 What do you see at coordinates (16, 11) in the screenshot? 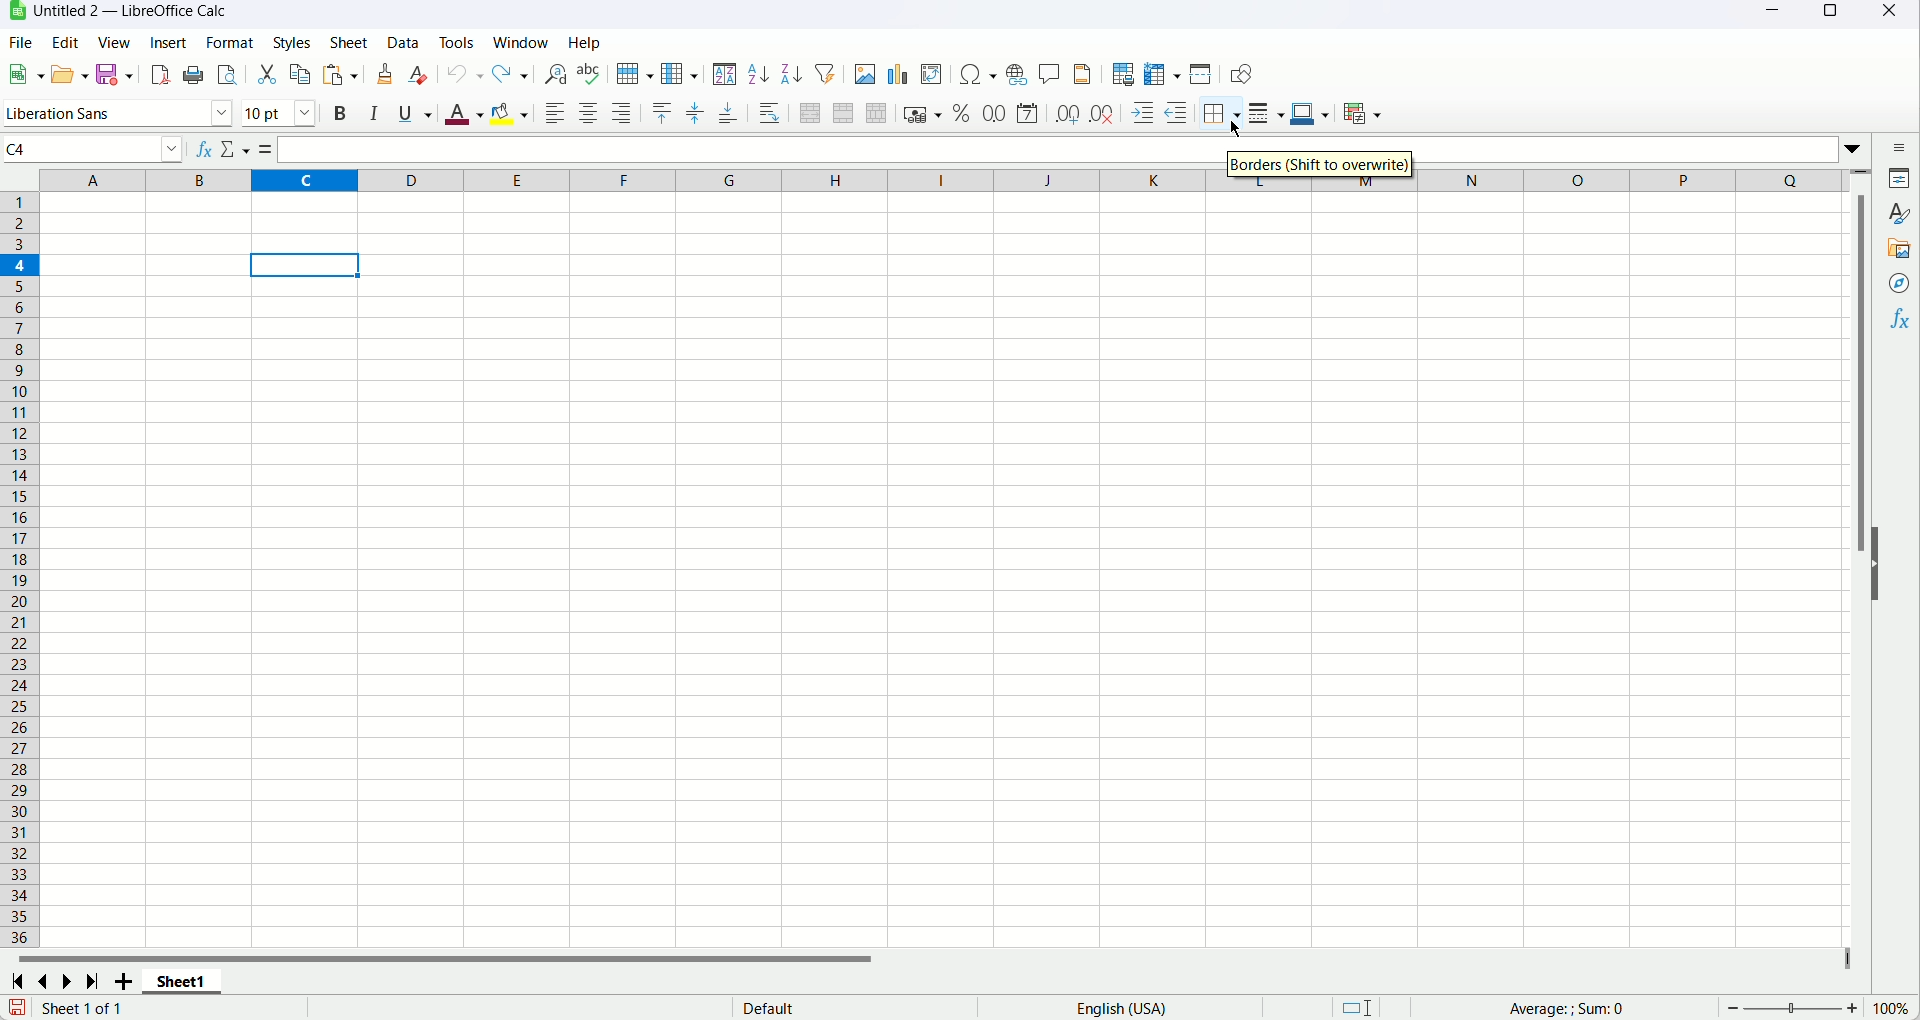
I see `application icon` at bounding box center [16, 11].